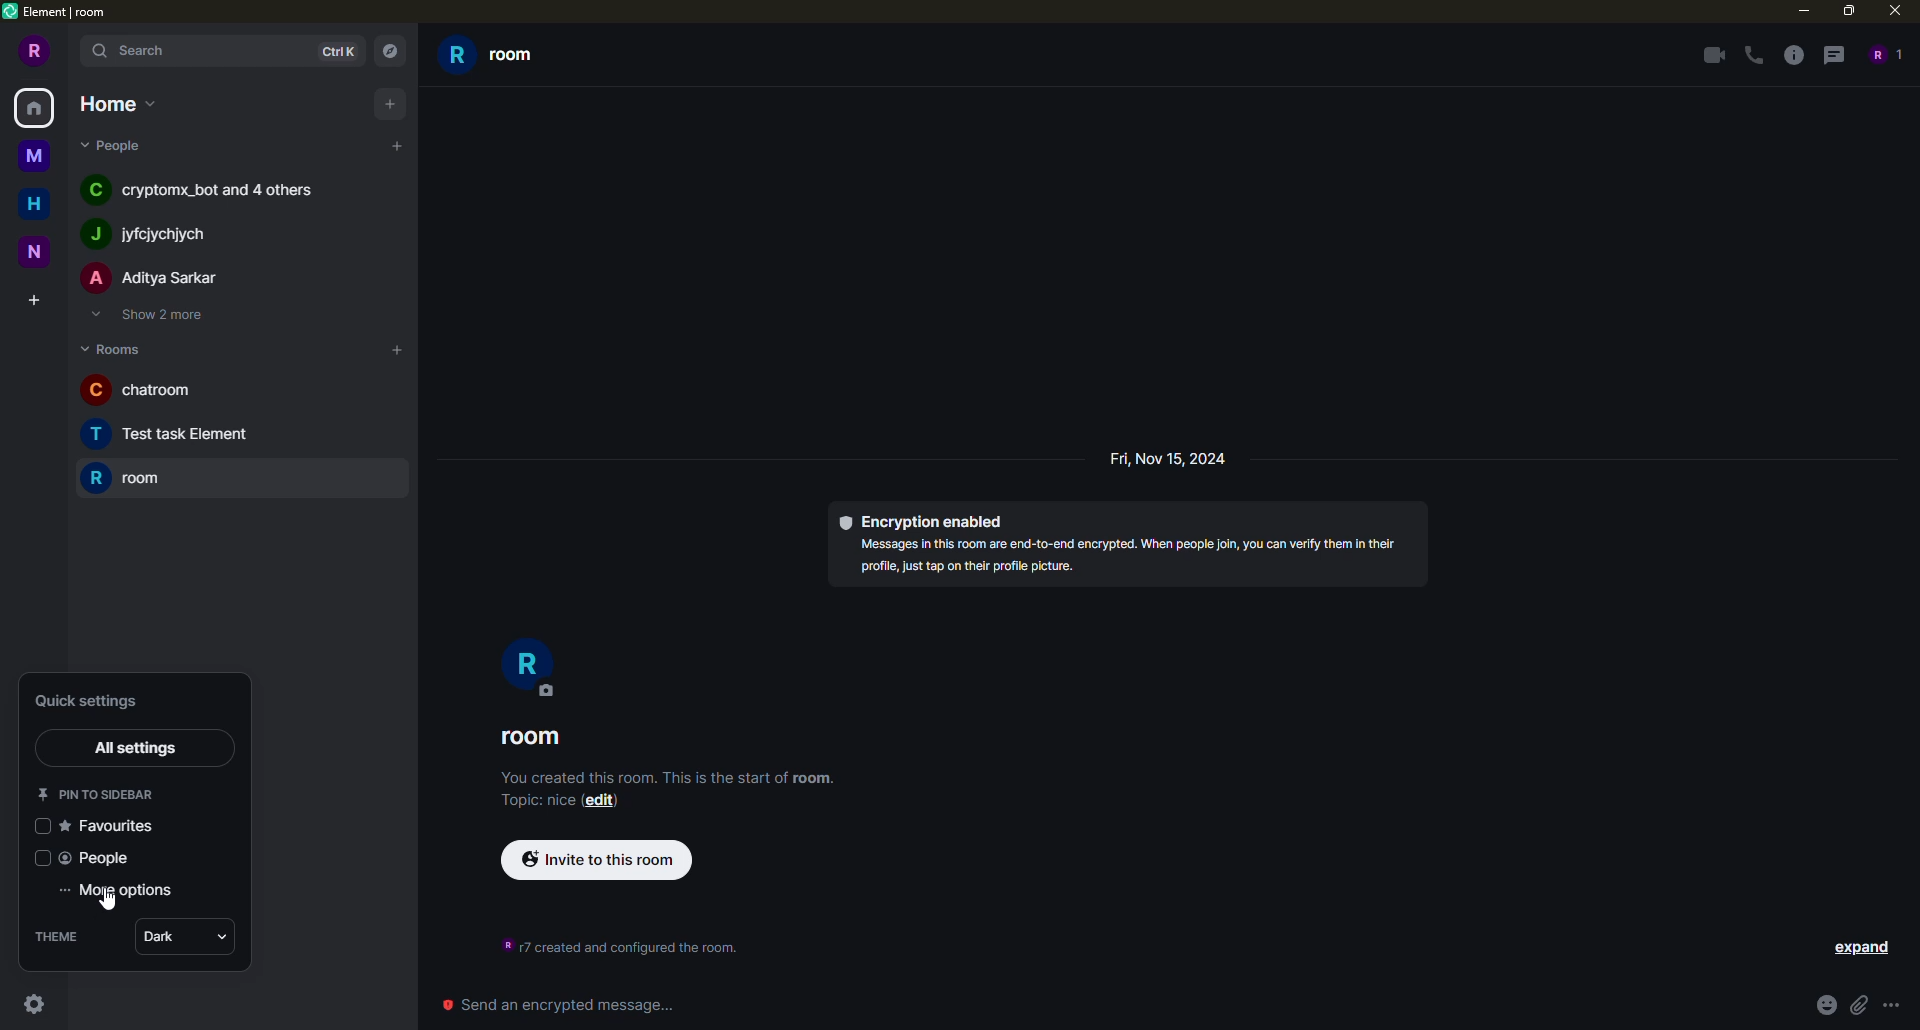 Image resolution: width=1920 pixels, height=1030 pixels. I want to click on m, so click(31, 154).